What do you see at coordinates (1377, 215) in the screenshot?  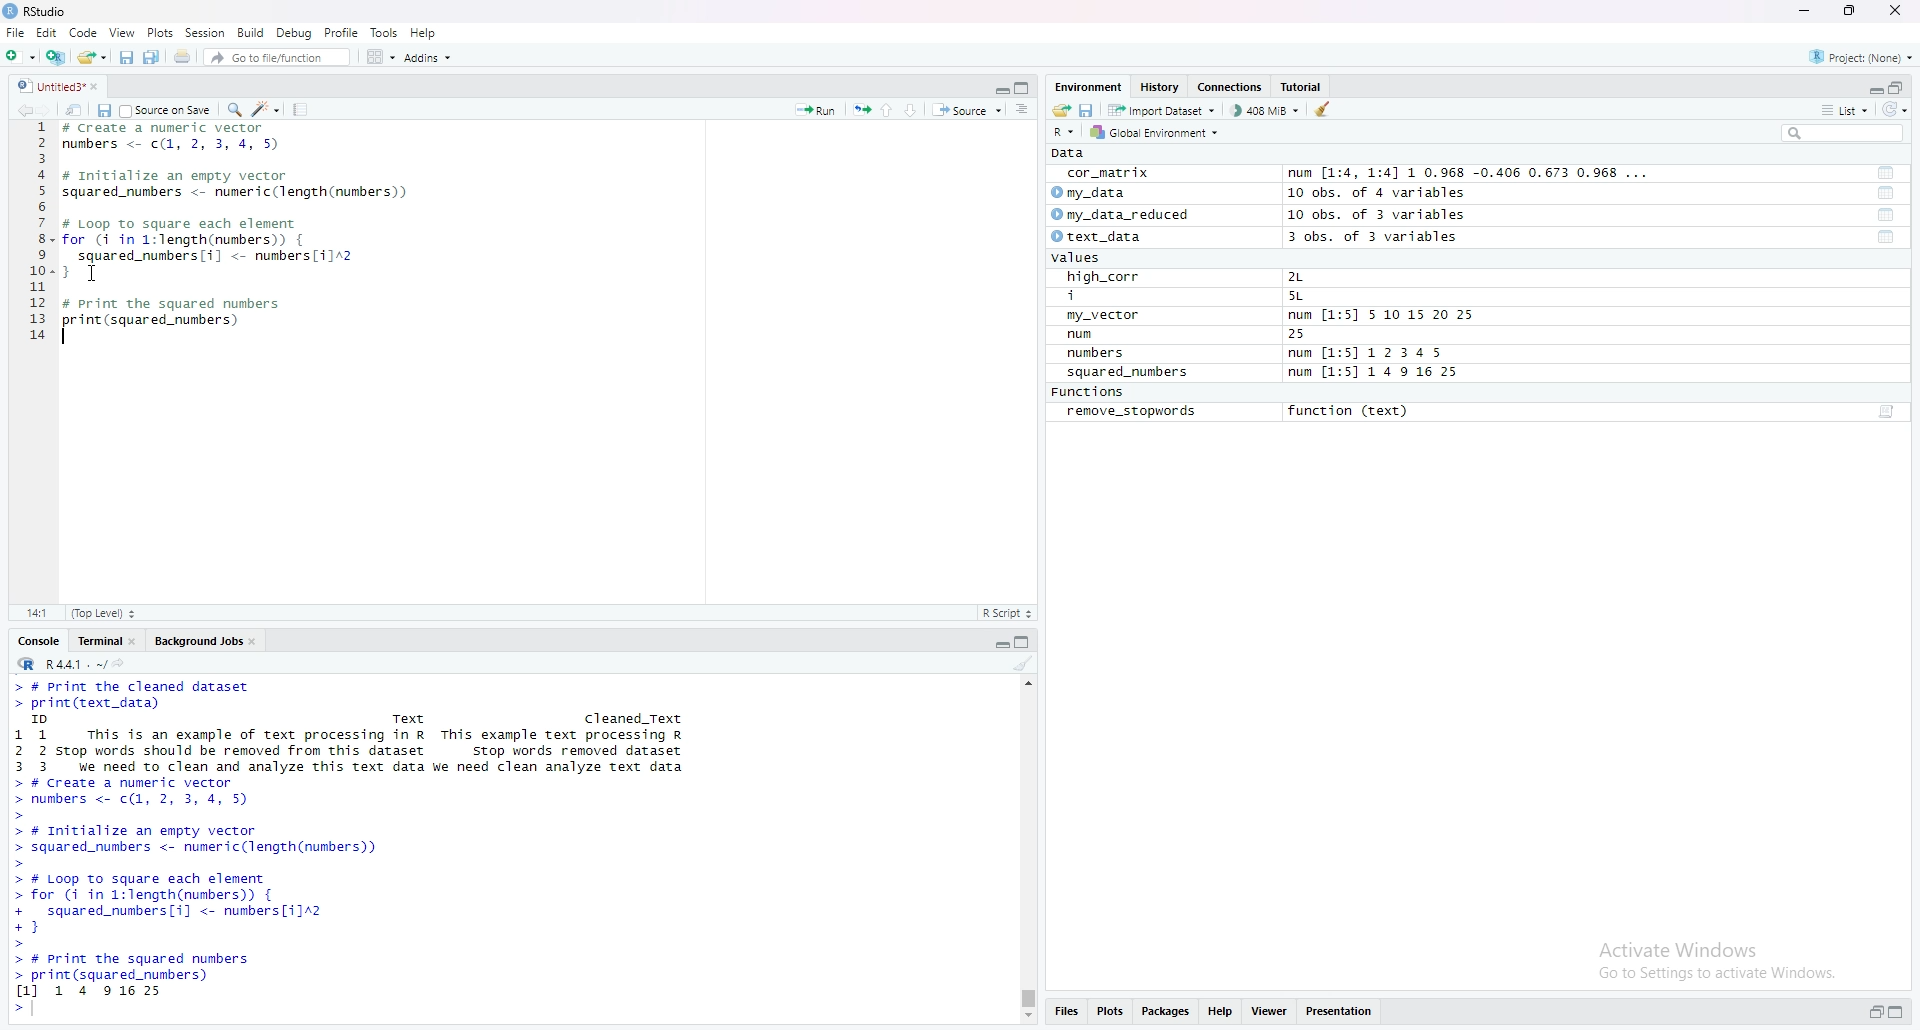 I see `10 obs. of 3 variables` at bounding box center [1377, 215].